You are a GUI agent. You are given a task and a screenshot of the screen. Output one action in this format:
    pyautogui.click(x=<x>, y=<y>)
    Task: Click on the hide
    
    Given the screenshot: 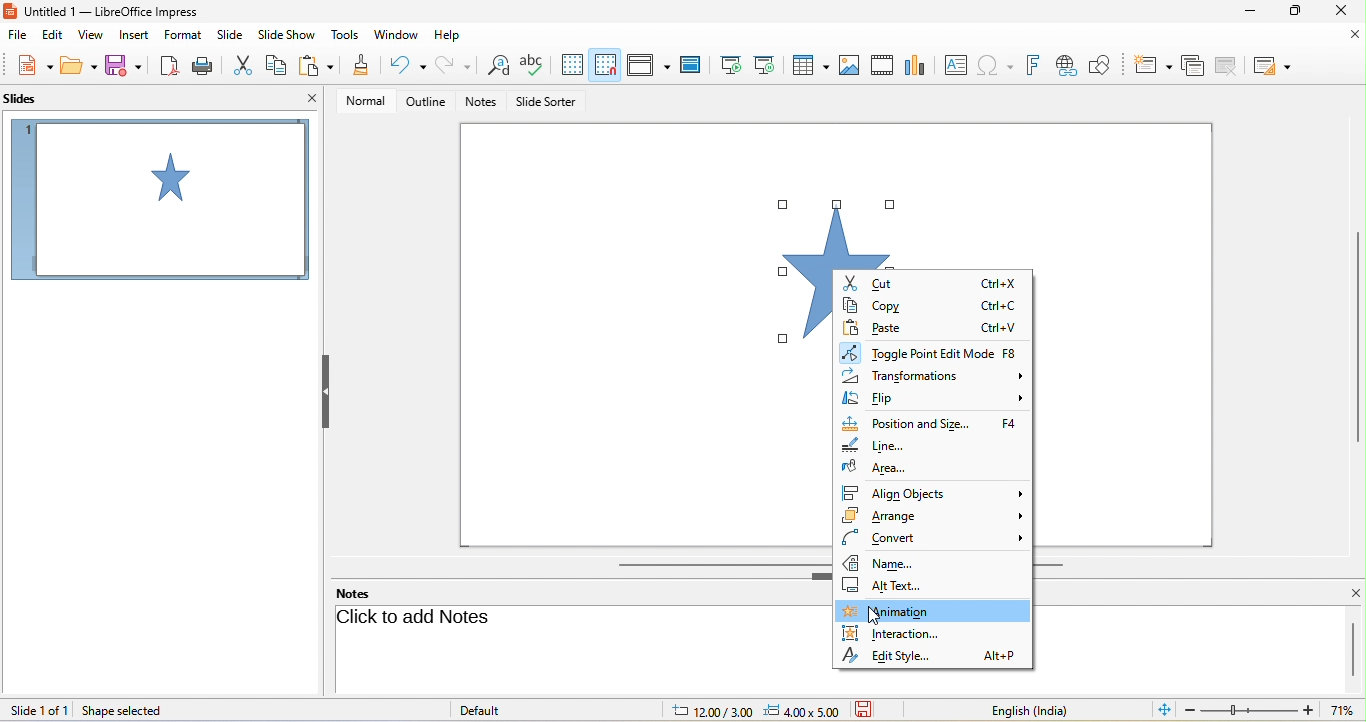 What is the action you would take?
    pyautogui.click(x=329, y=392)
    